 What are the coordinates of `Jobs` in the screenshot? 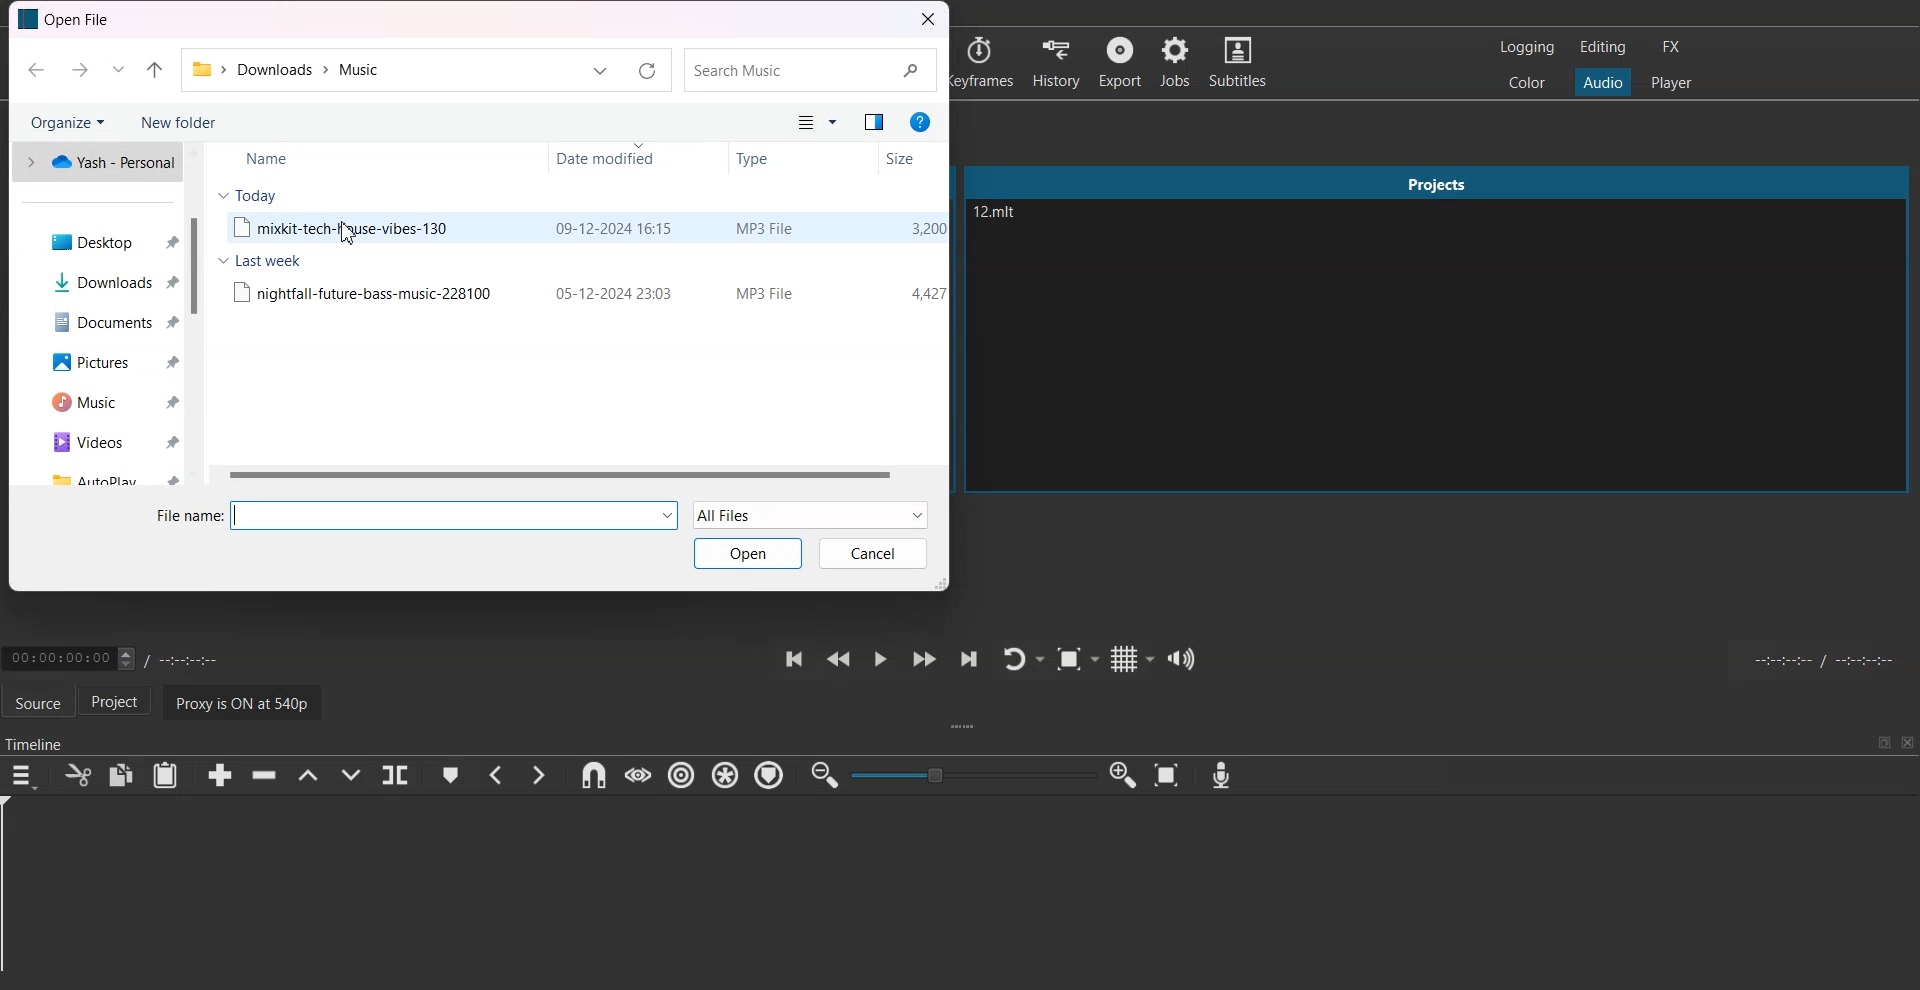 It's located at (1177, 62).